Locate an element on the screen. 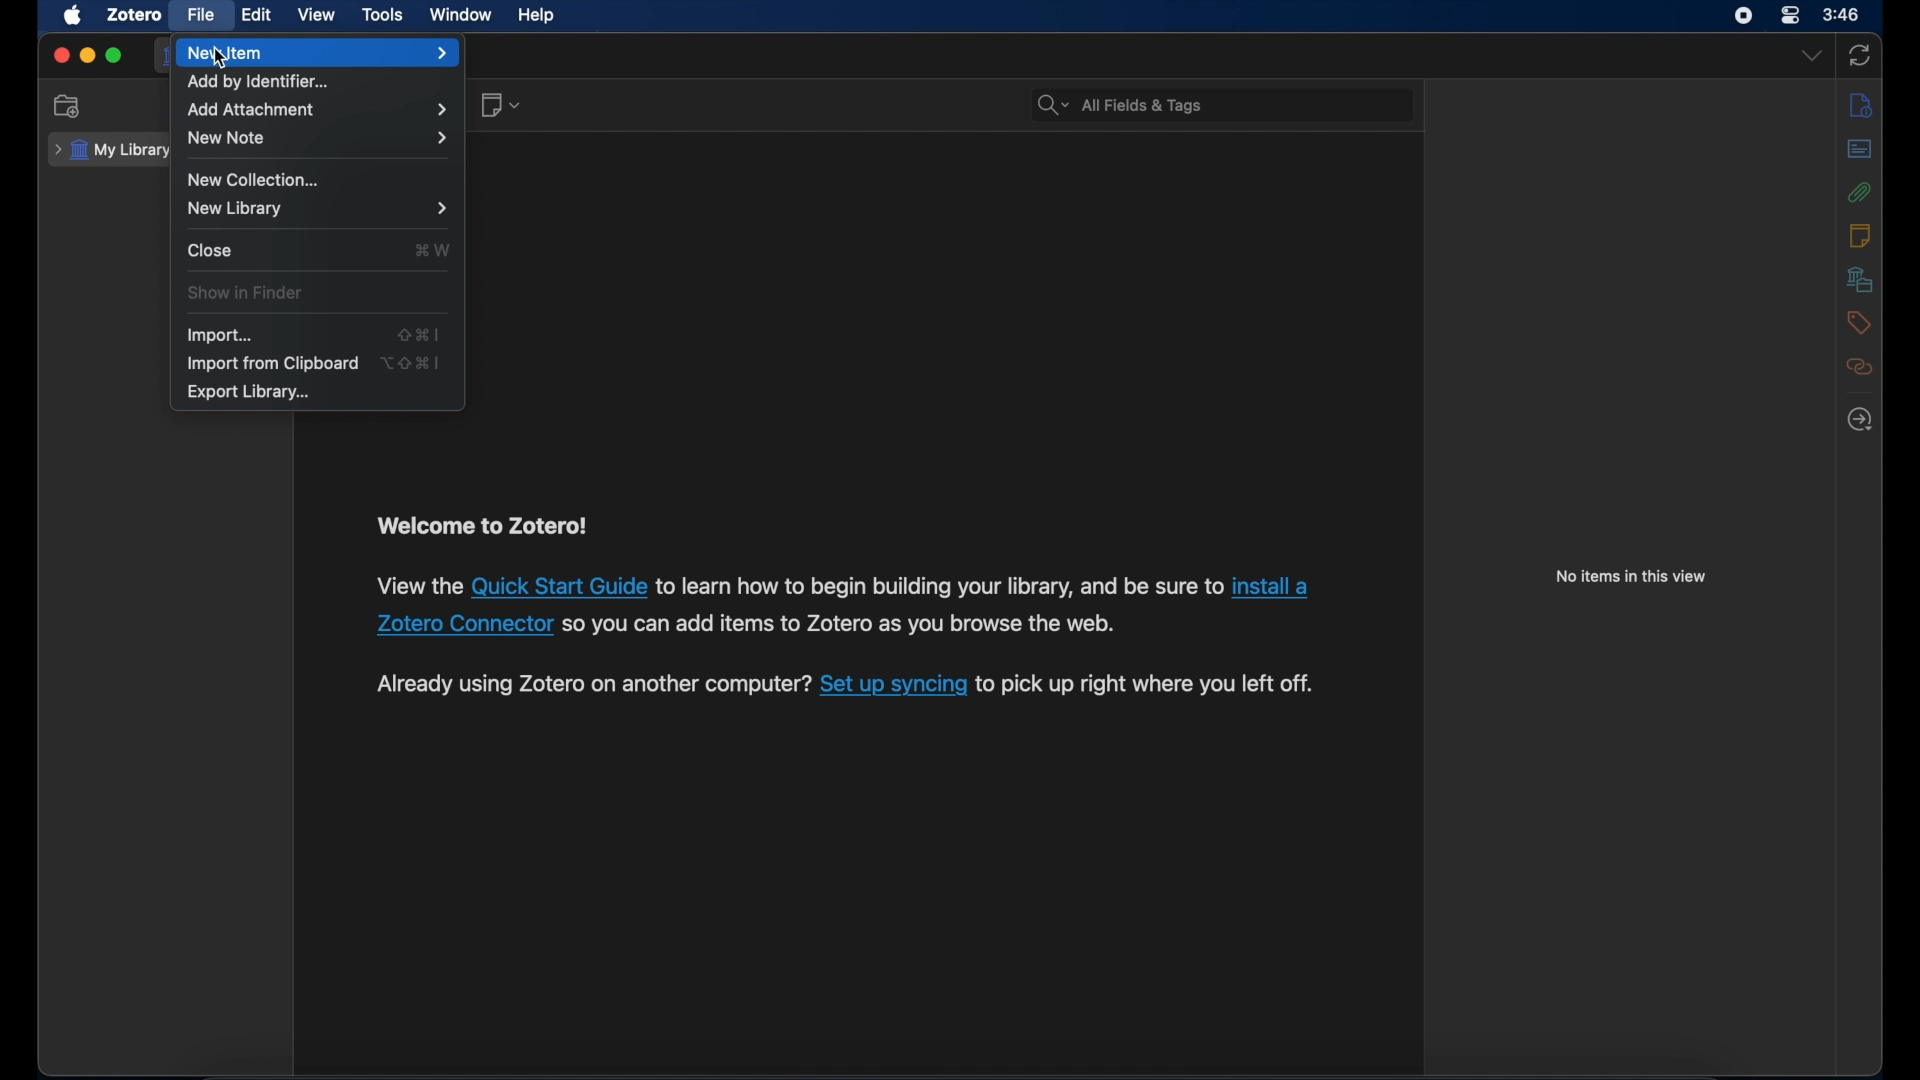 This screenshot has height=1080, width=1920. no items in this view is located at coordinates (1632, 577).